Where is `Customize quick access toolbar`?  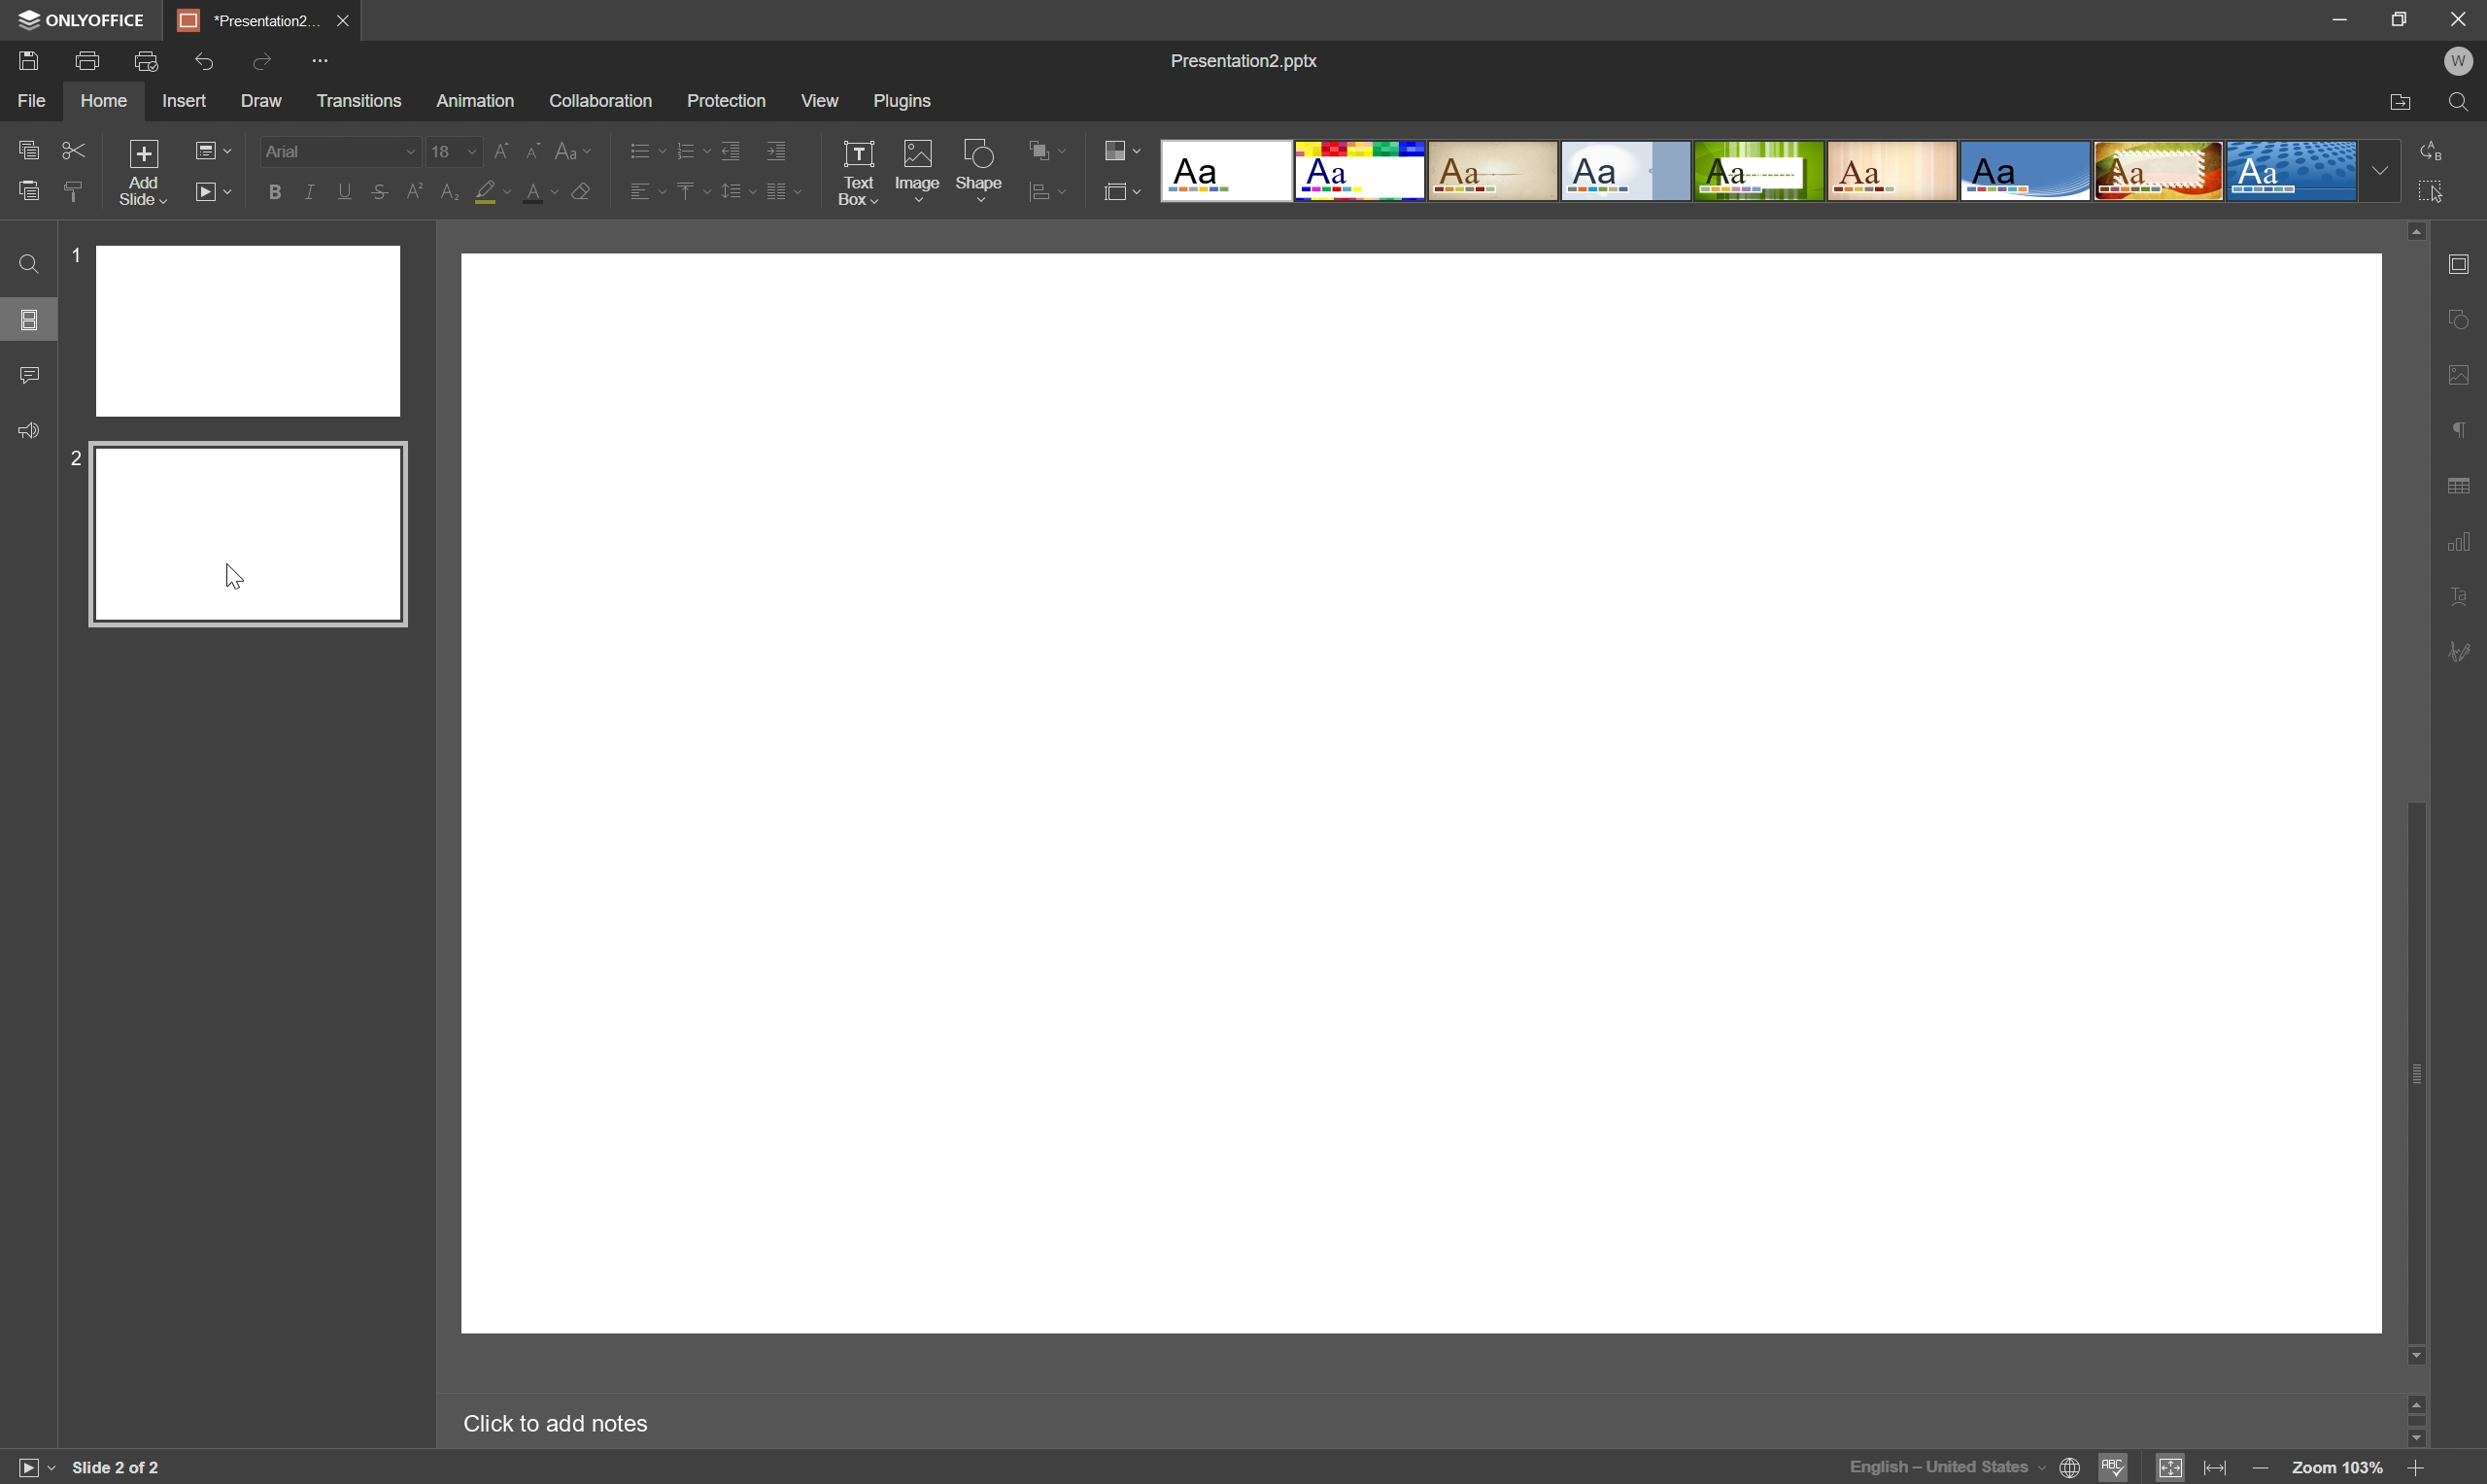
Customize quick access toolbar is located at coordinates (325, 58).